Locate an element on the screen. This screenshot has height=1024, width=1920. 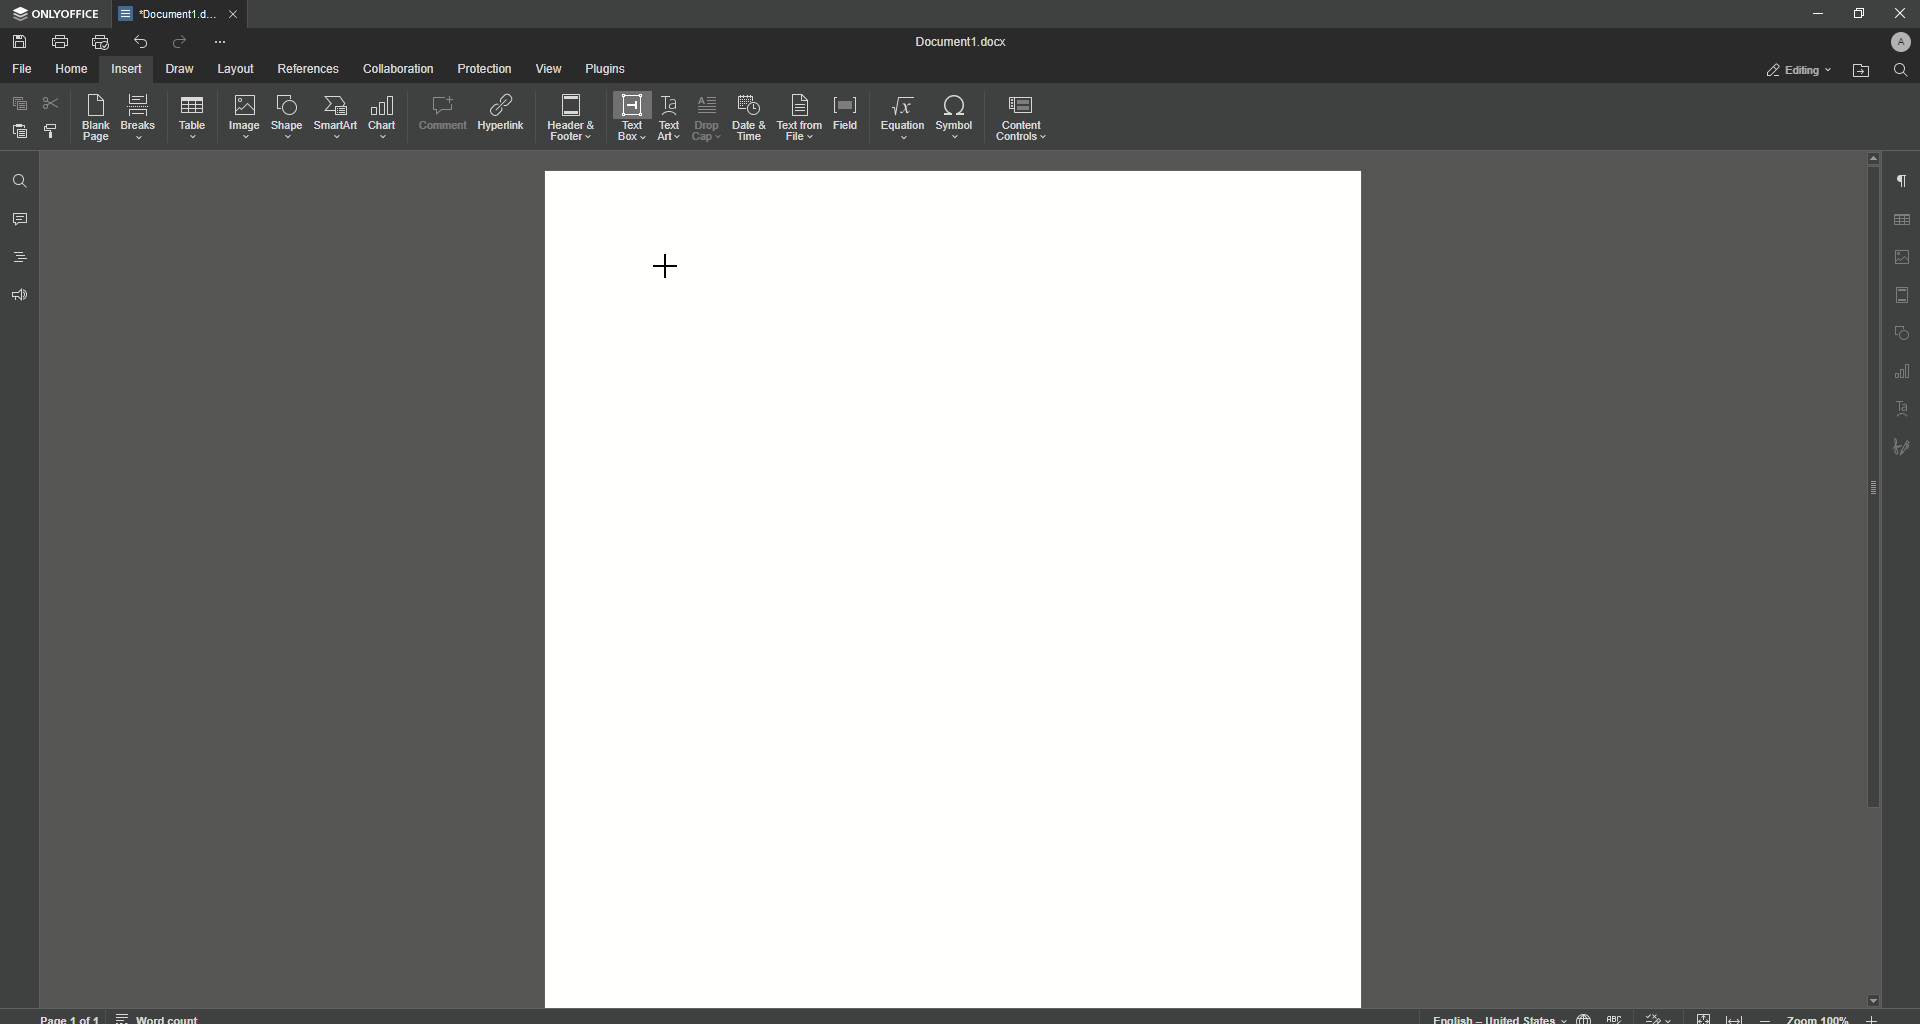
Tab 1 is located at coordinates (170, 14).